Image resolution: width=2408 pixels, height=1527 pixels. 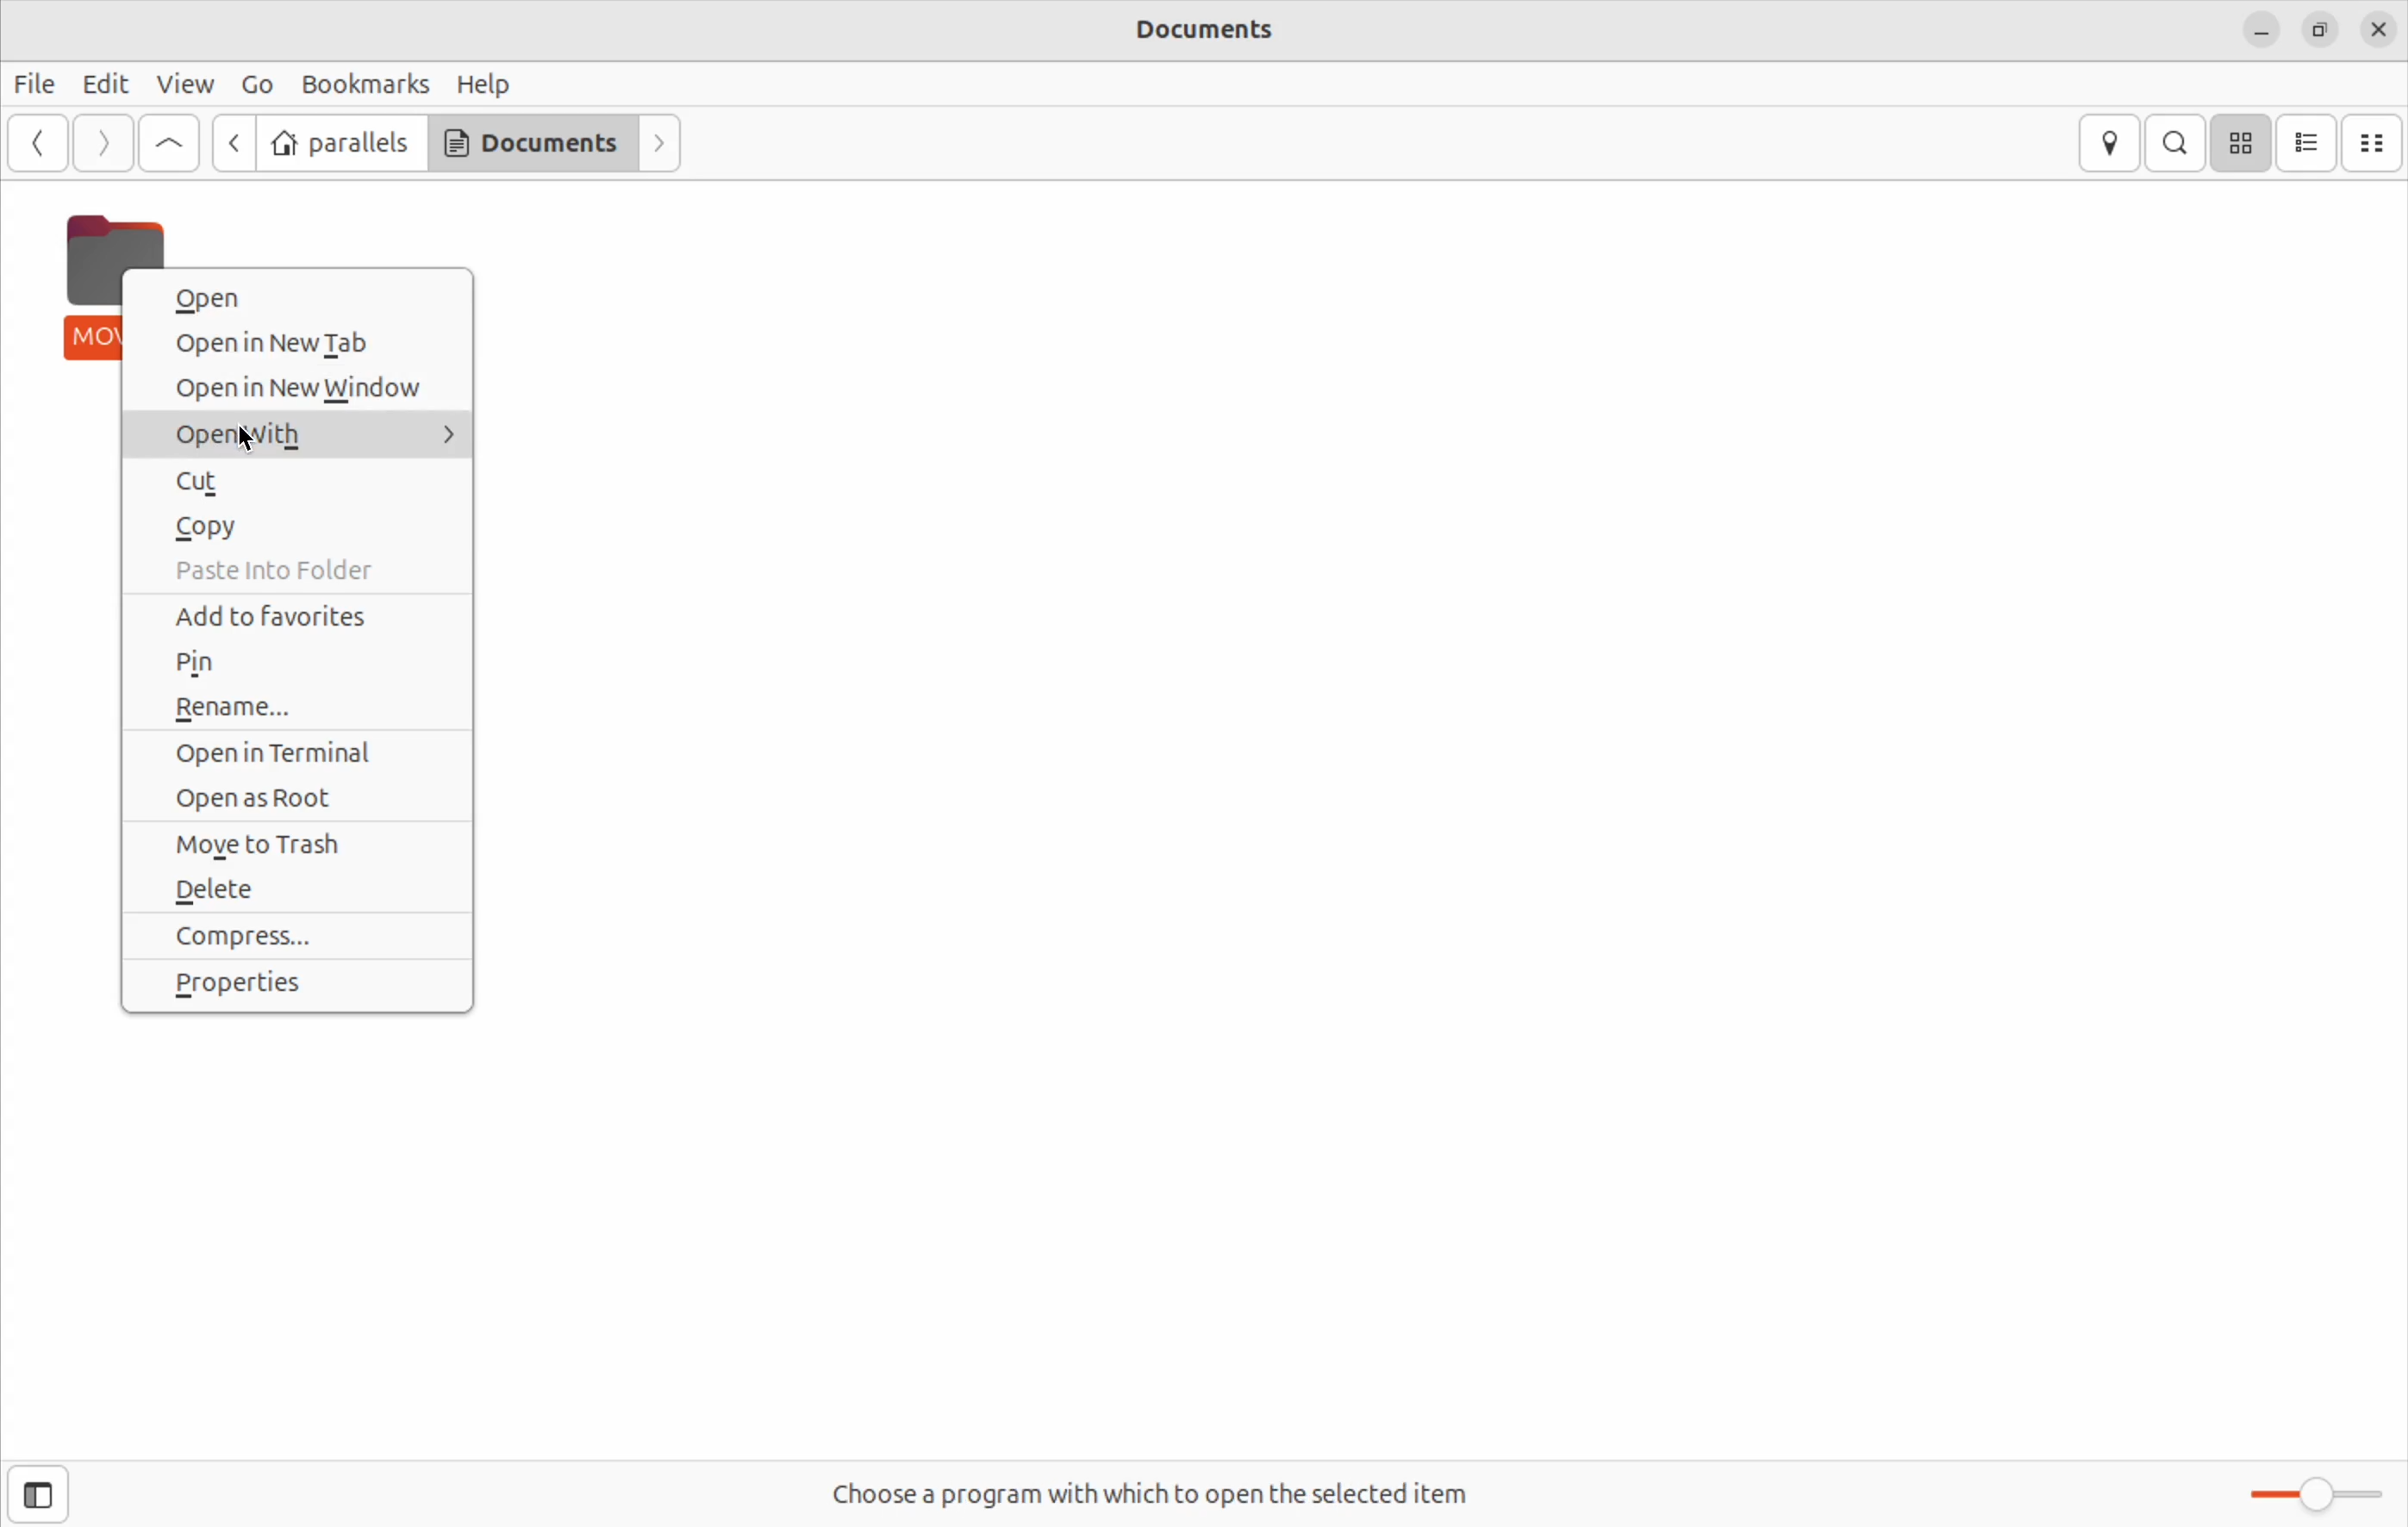 What do you see at coordinates (1165, 1491) in the screenshot?
I see `Choose a program with which to open the selected item` at bounding box center [1165, 1491].